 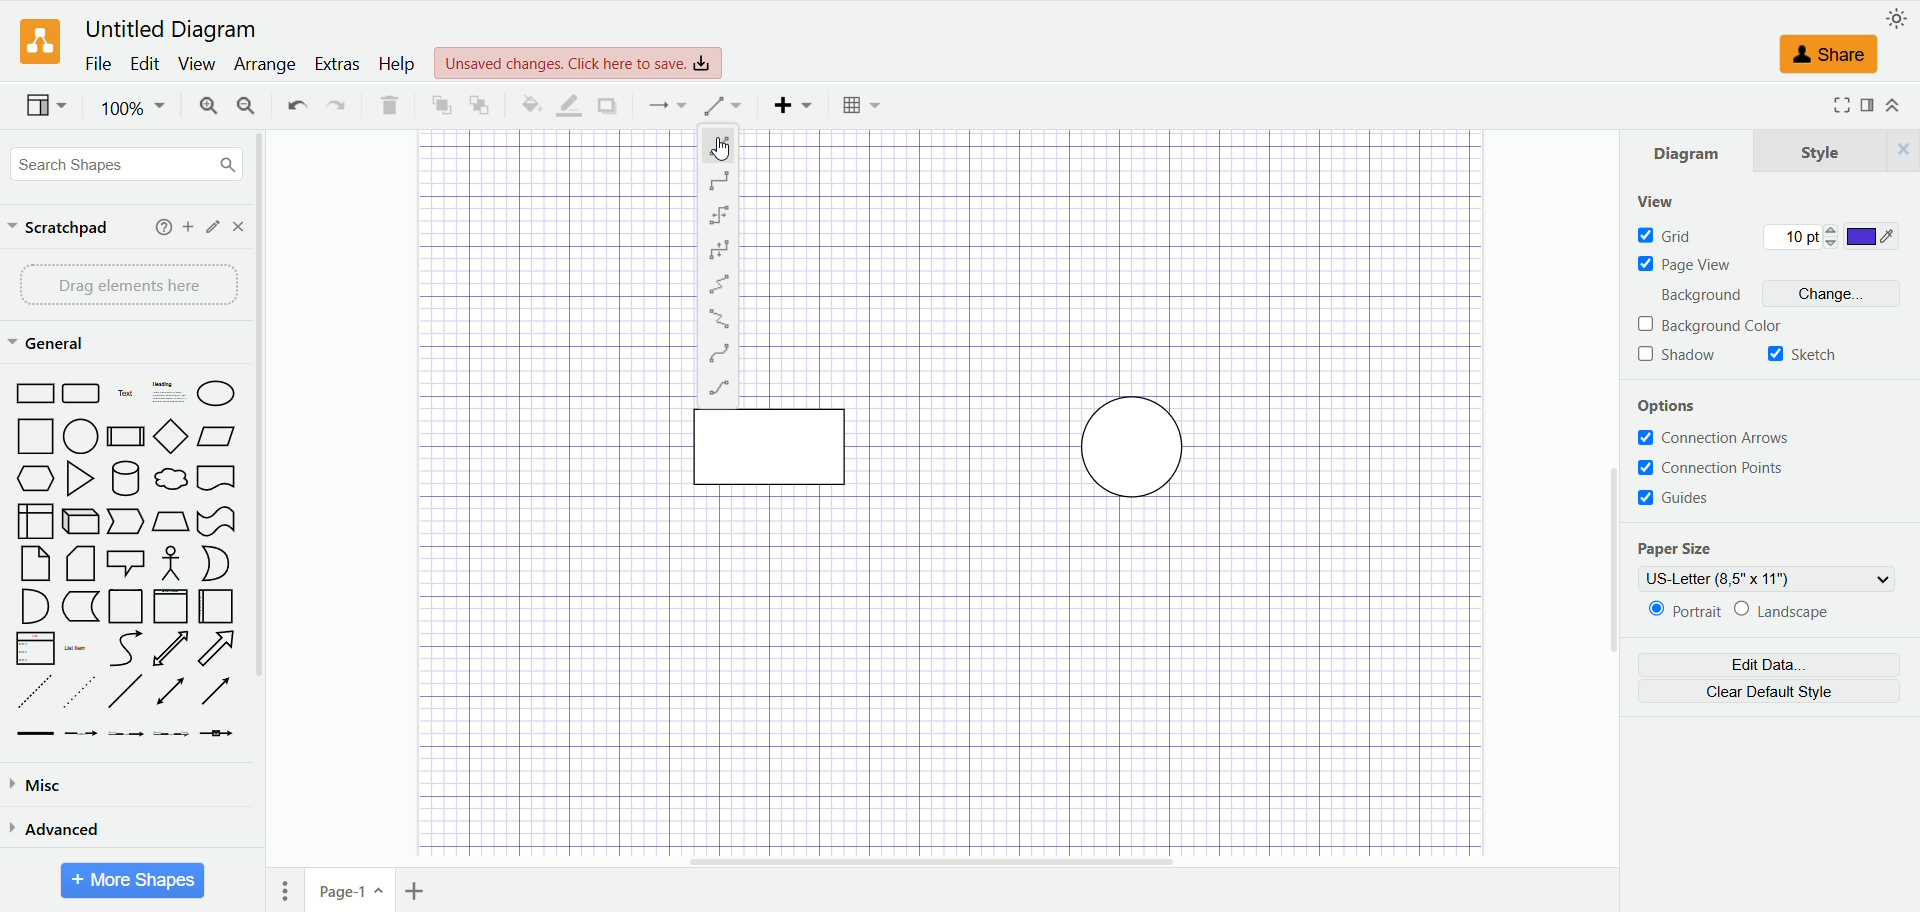 What do you see at coordinates (172, 31) in the screenshot?
I see `Untitled Diagram` at bounding box center [172, 31].